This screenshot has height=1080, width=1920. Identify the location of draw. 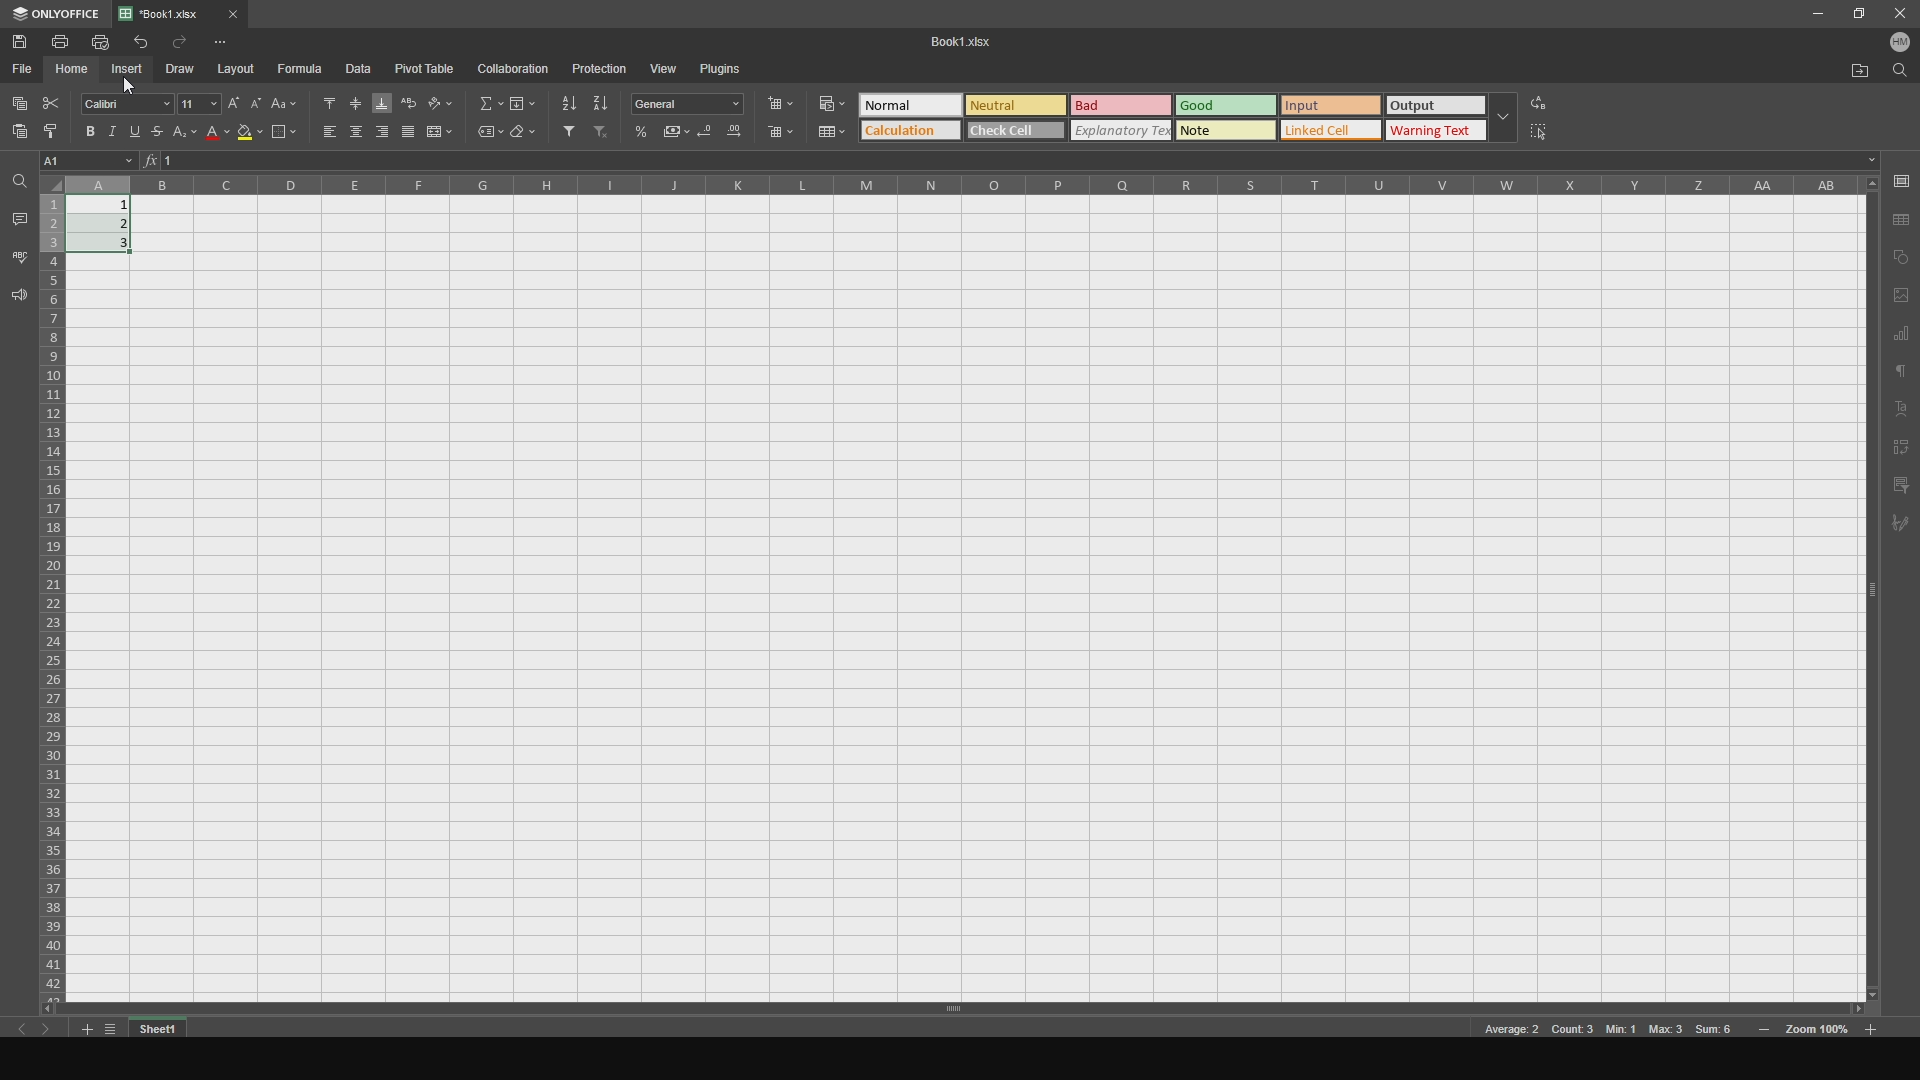
(186, 68).